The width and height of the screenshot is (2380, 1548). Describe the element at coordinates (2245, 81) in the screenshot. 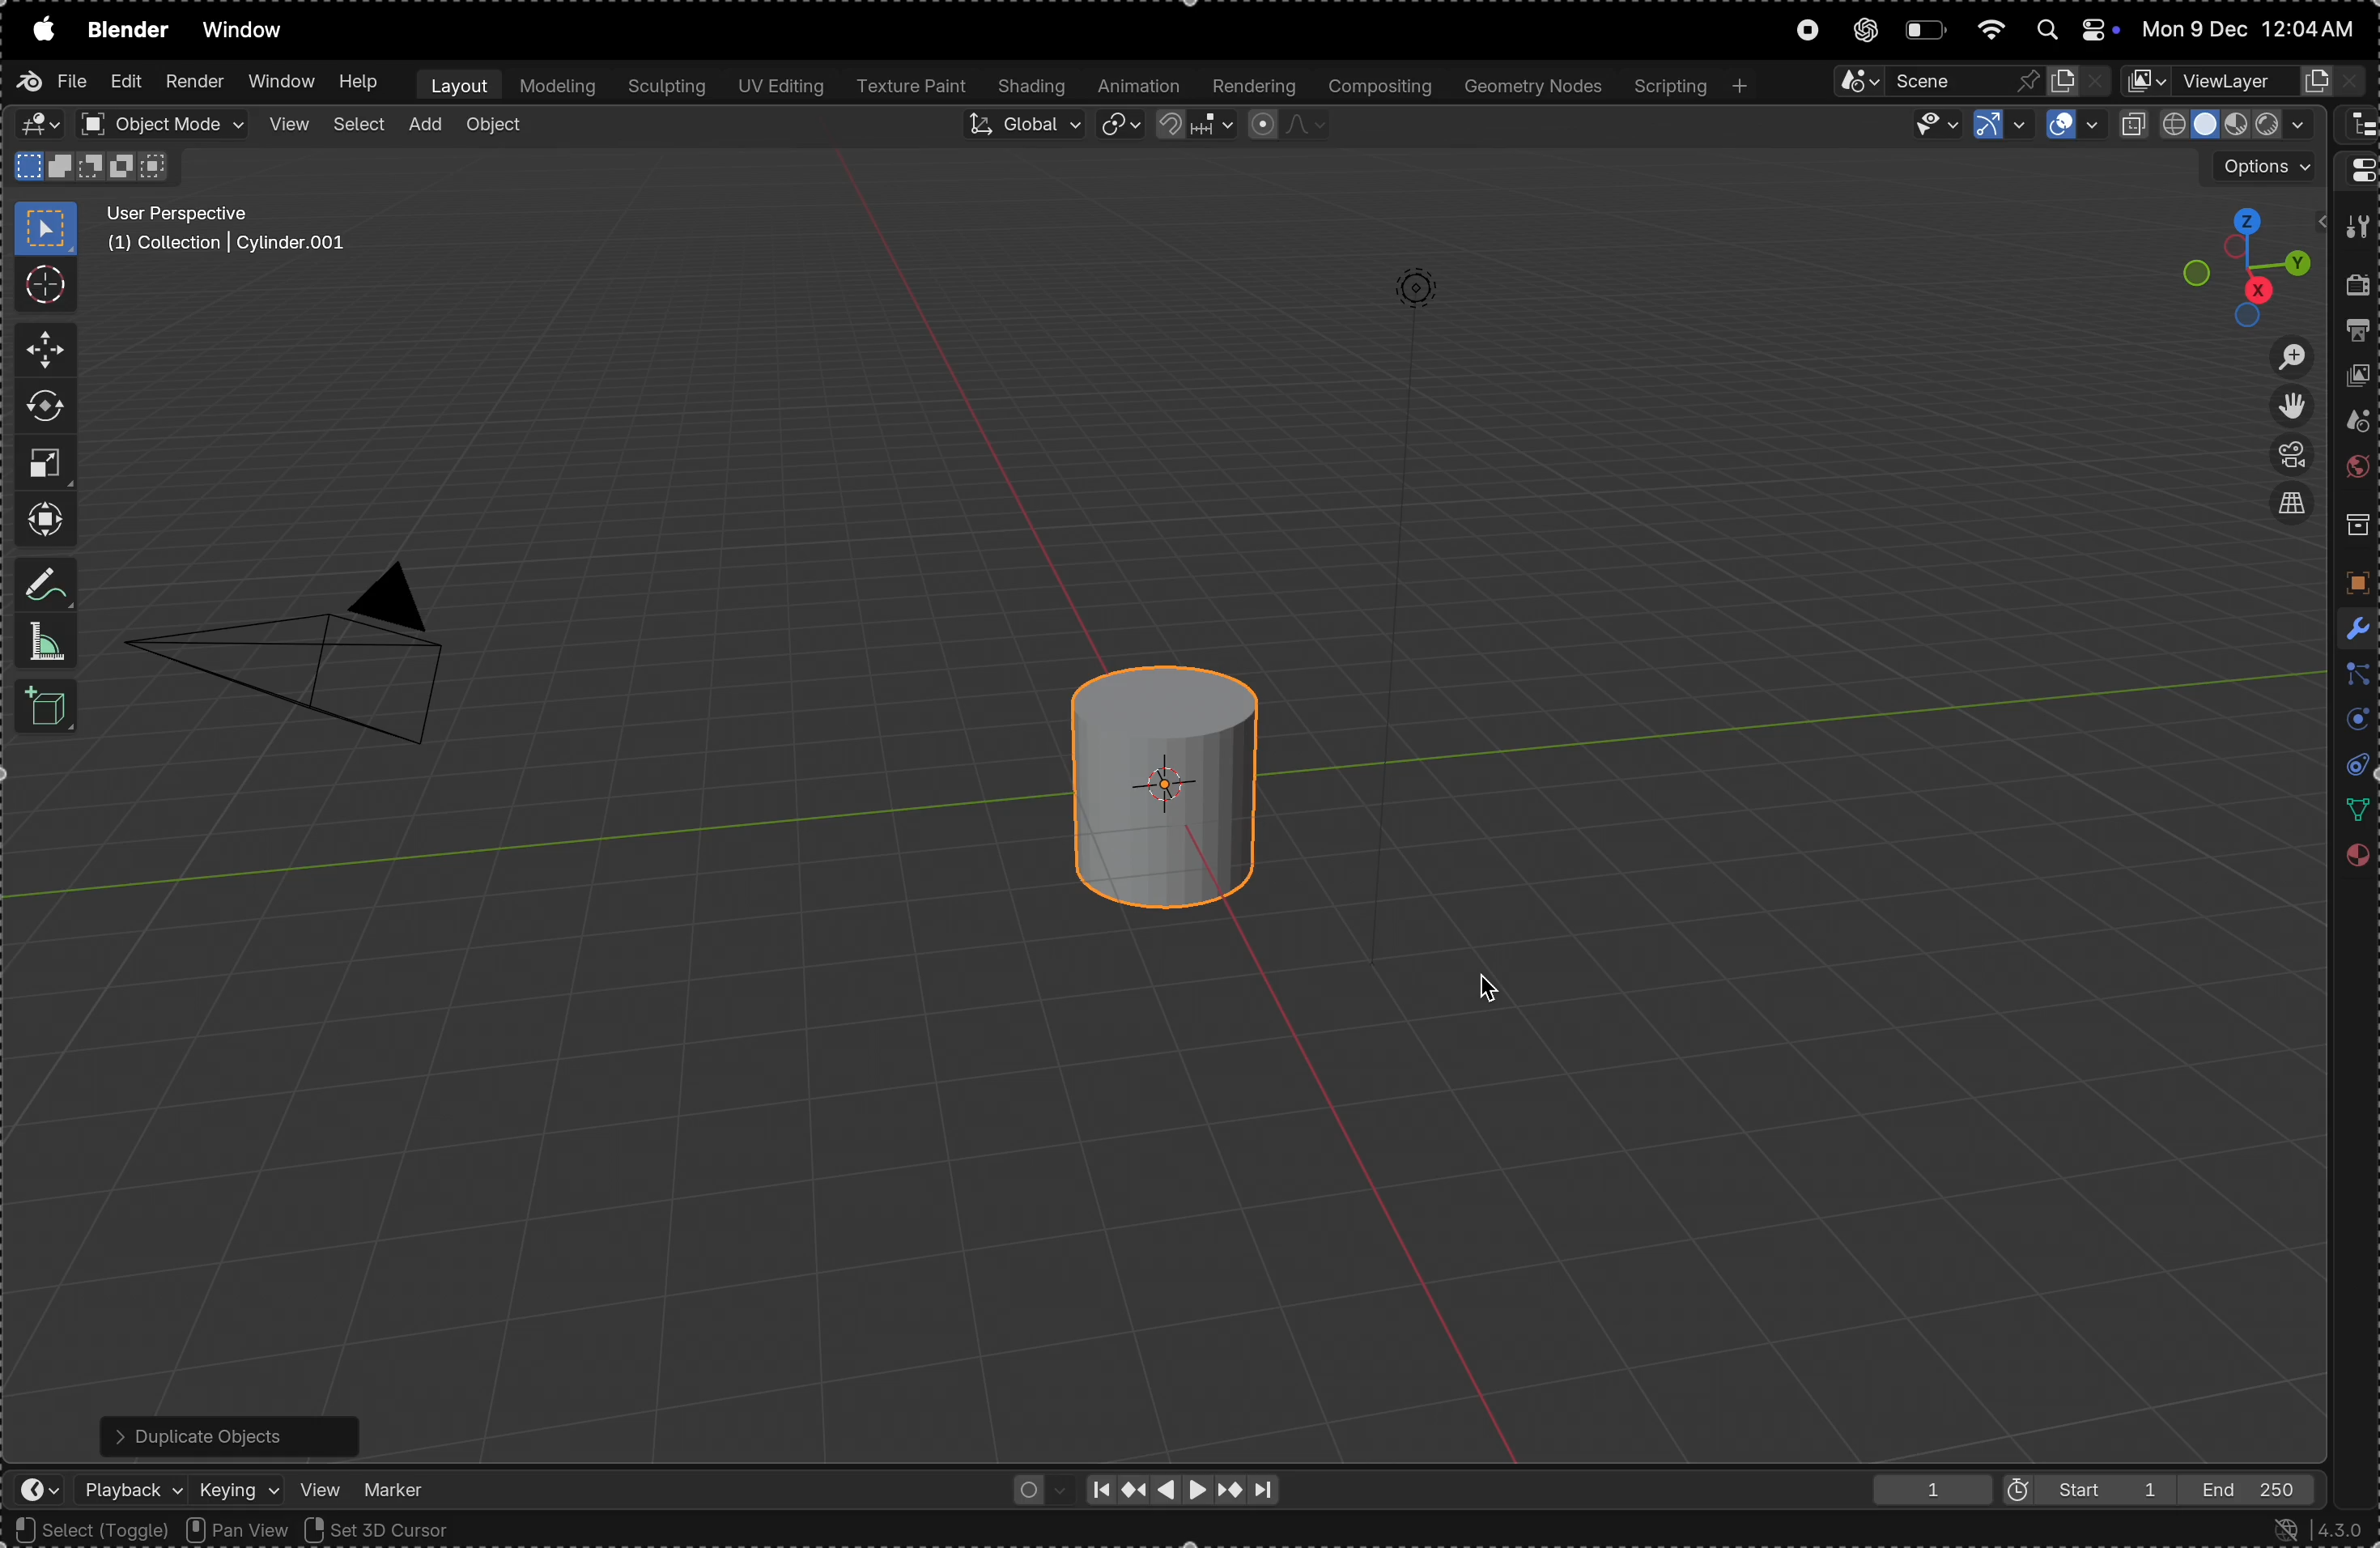

I see `vector layer` at that location.